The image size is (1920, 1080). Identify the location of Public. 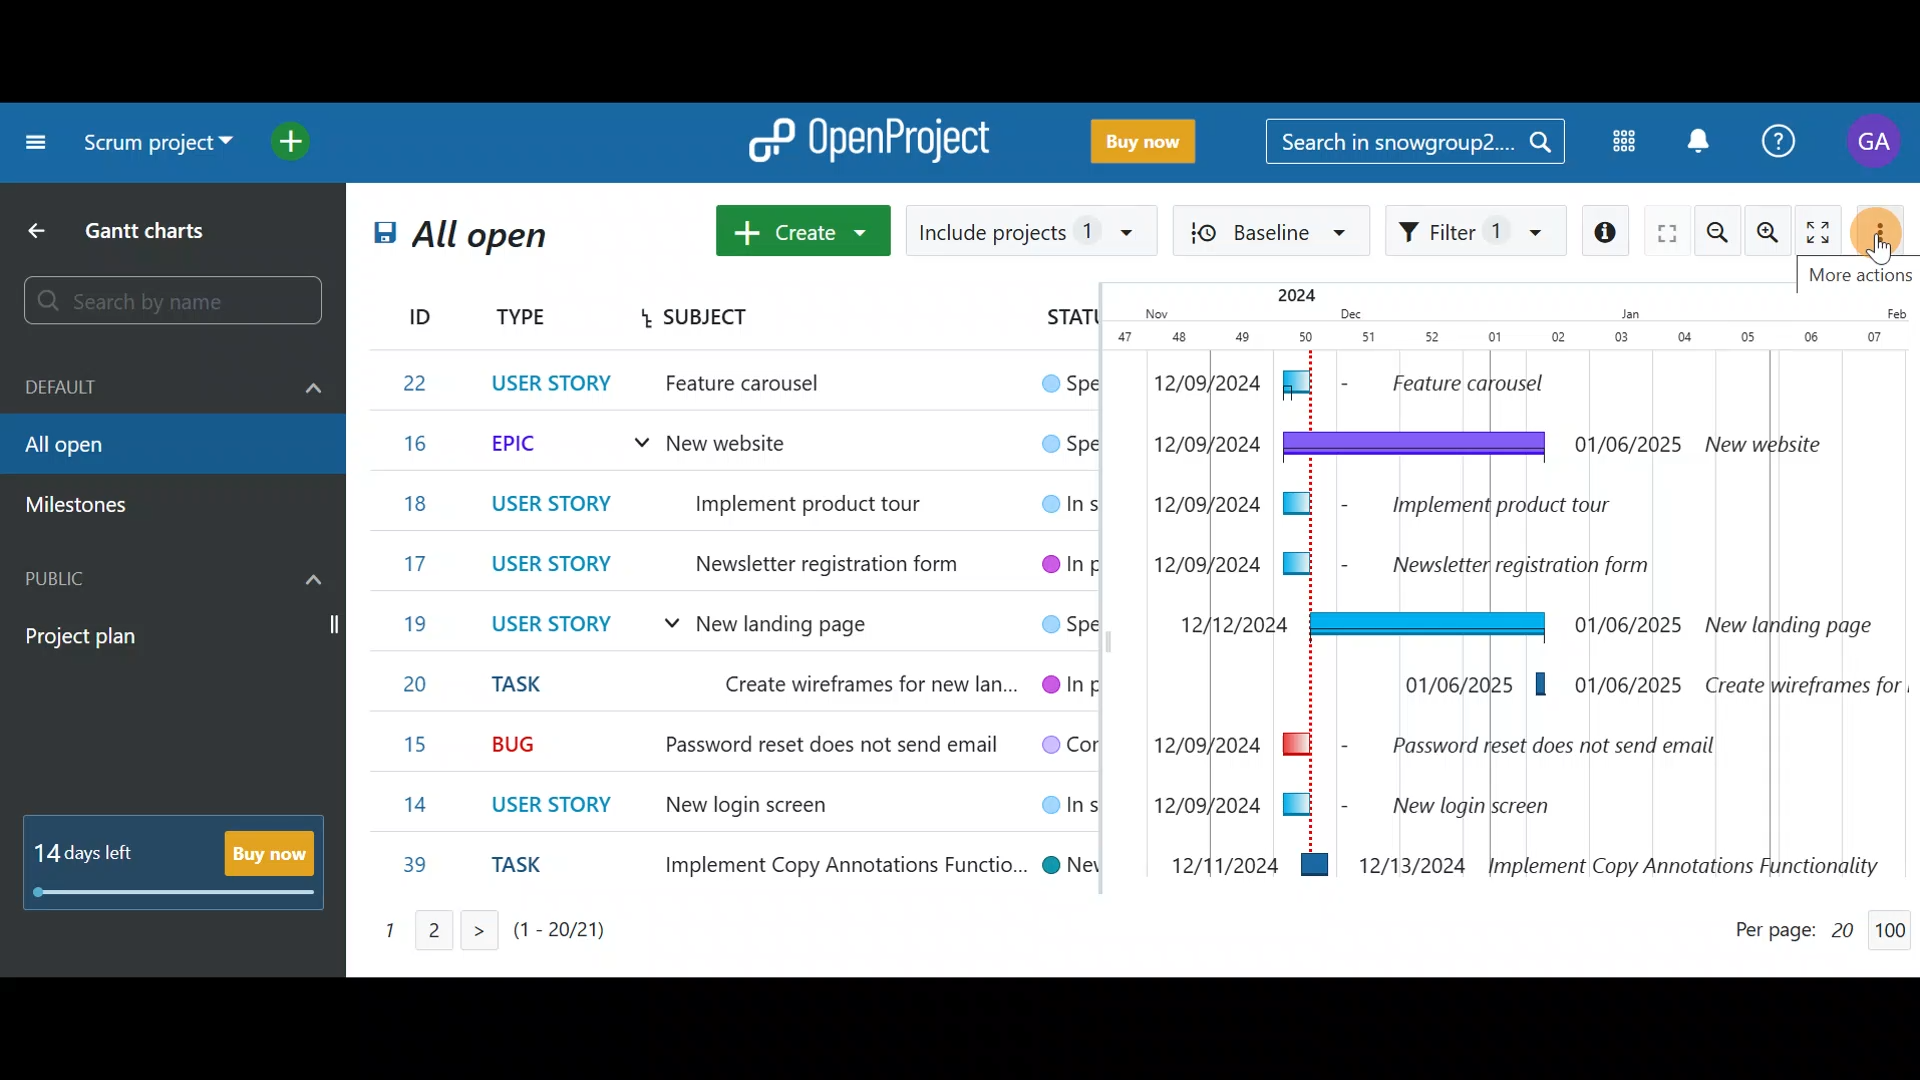
(176, 575).